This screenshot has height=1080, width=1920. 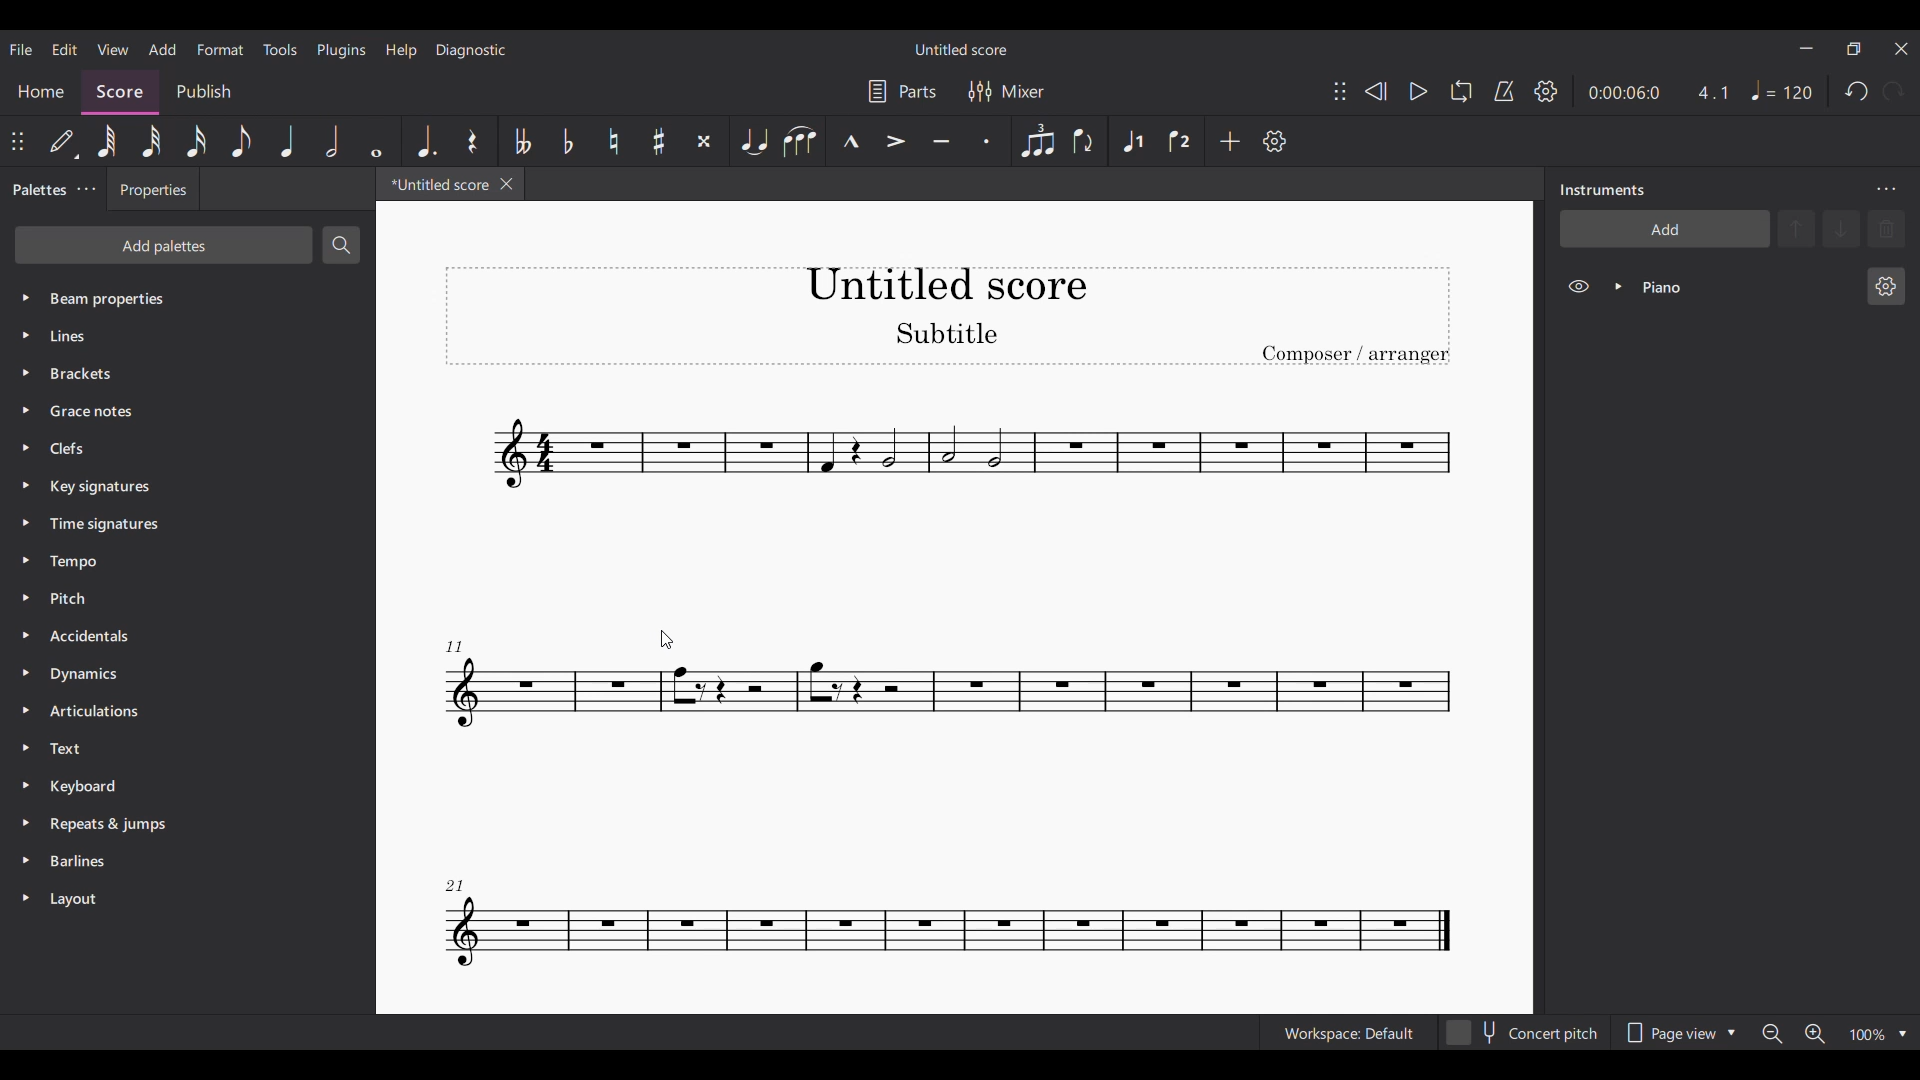 I want to click on Score title, sub-title and composer / arranger, so click(x=947, y=316).